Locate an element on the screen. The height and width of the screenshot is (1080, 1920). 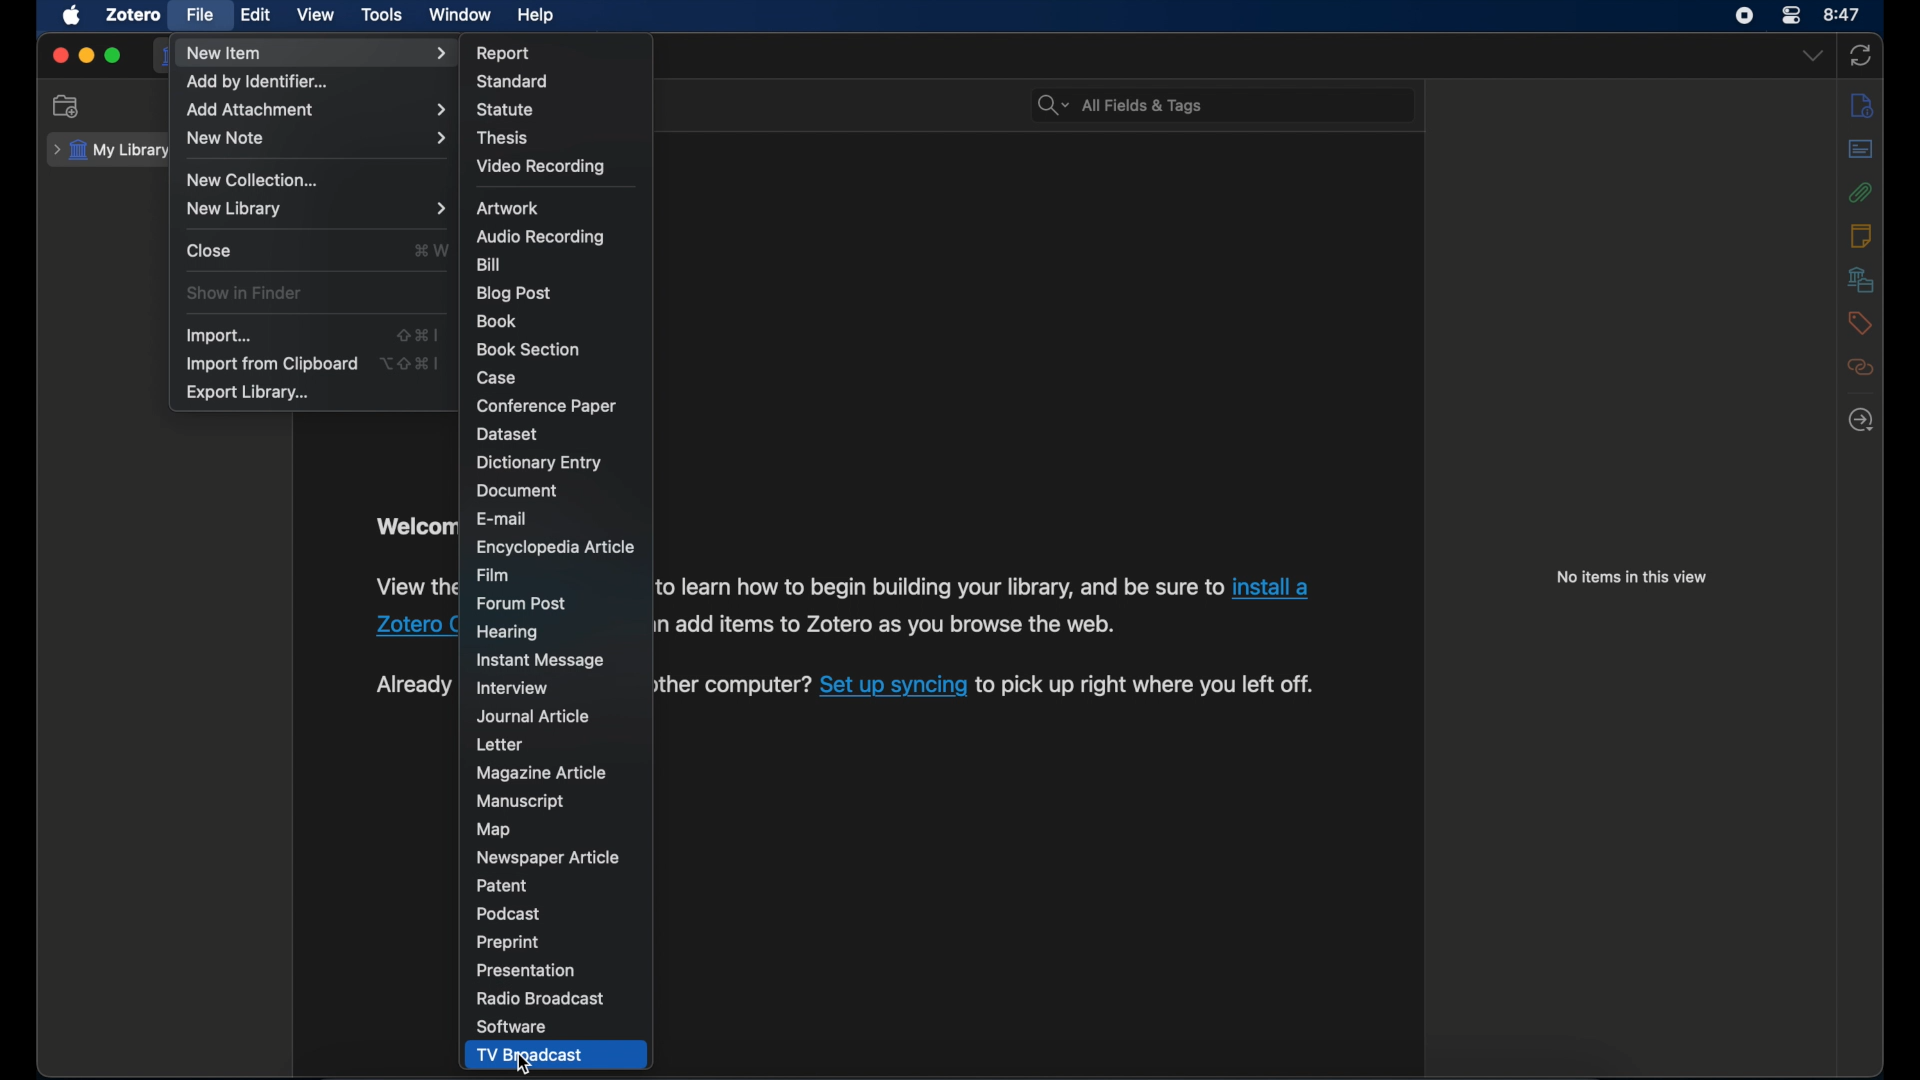
screen recorder is located at coordinates (1744, 16).